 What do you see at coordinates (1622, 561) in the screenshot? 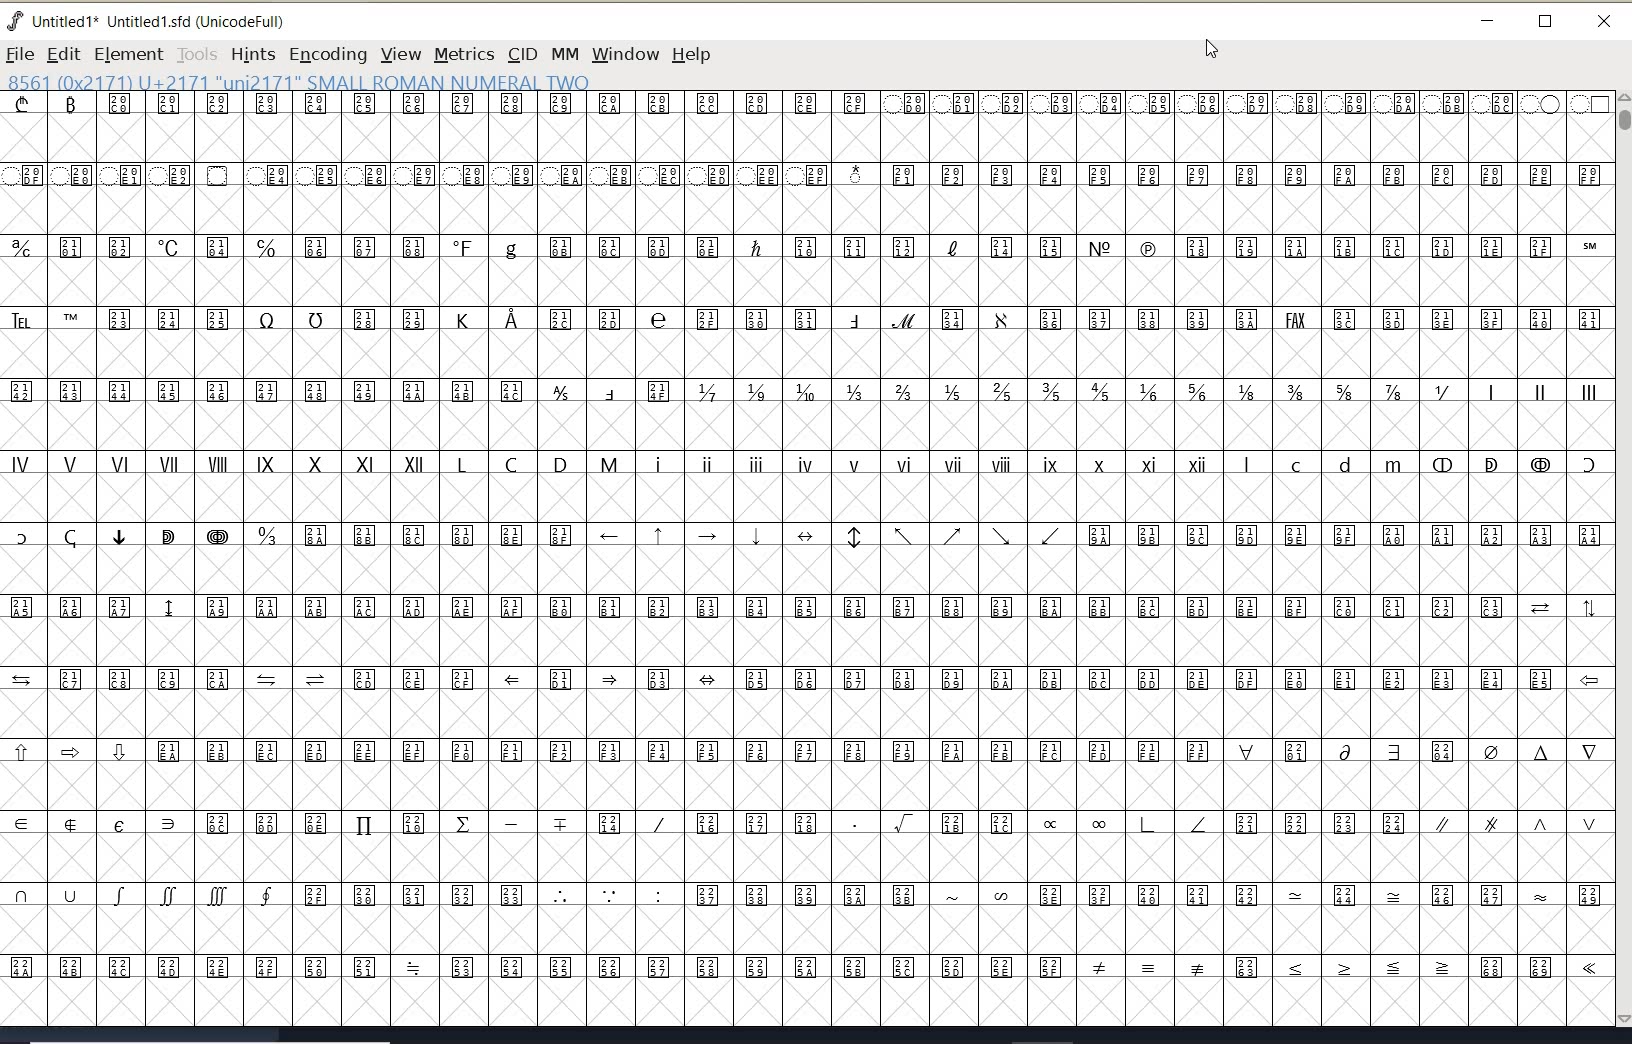
I see `SCROLLBAR` at bounding box center [1622, 561].